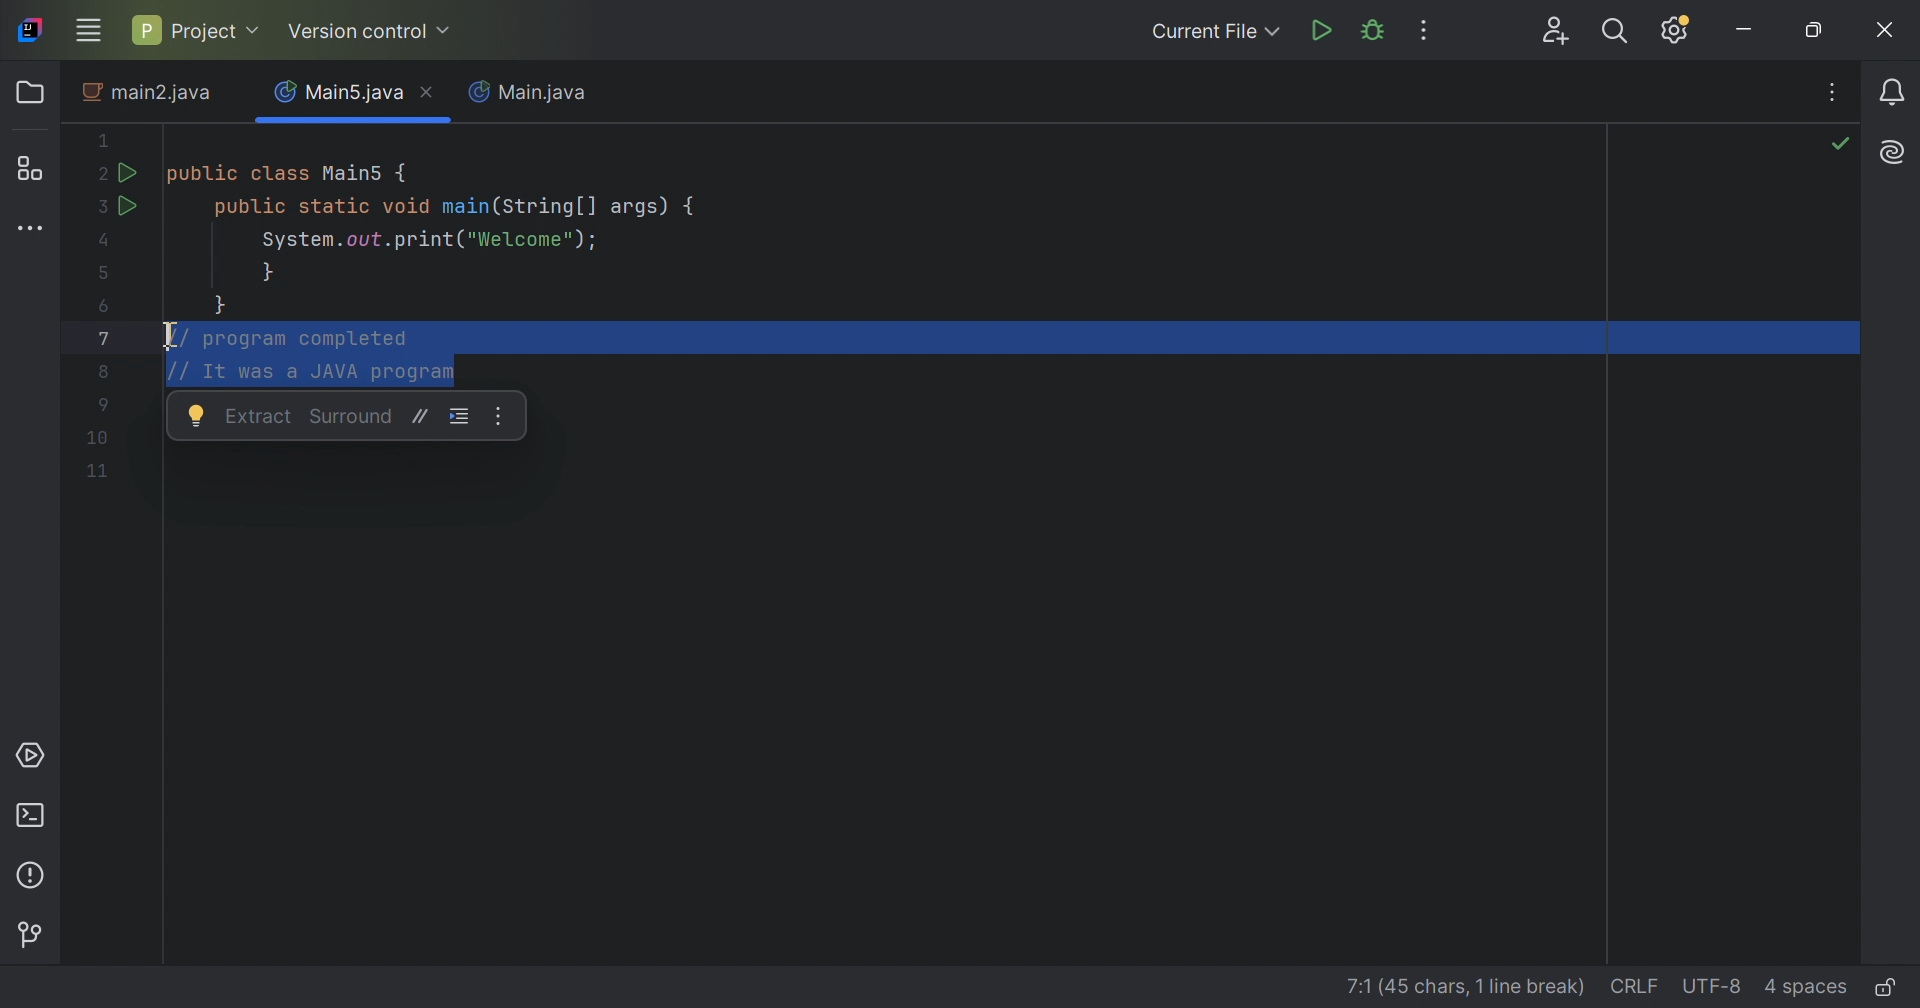 Image resolution: width=1920 pixels, height=1008 pixels. I want to click on AI Assistant, so click(1895, 154).